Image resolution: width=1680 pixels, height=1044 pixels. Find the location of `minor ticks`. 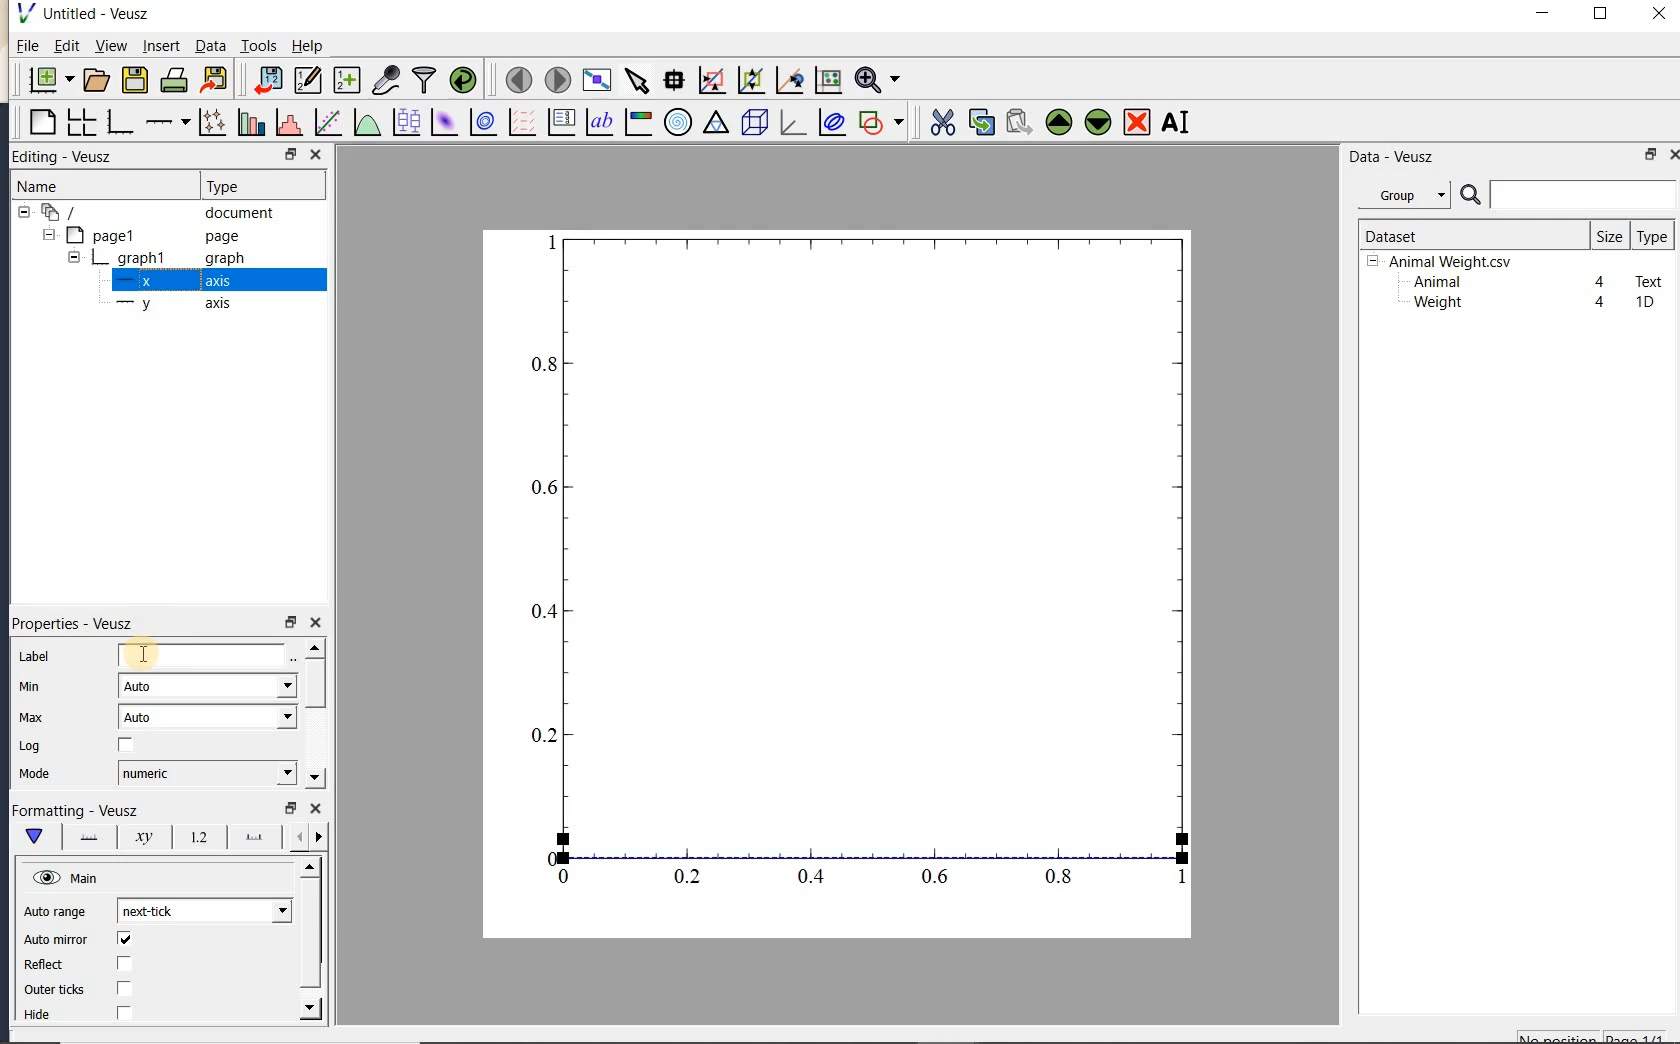

minor ticks is located at coordinates (306, 837).